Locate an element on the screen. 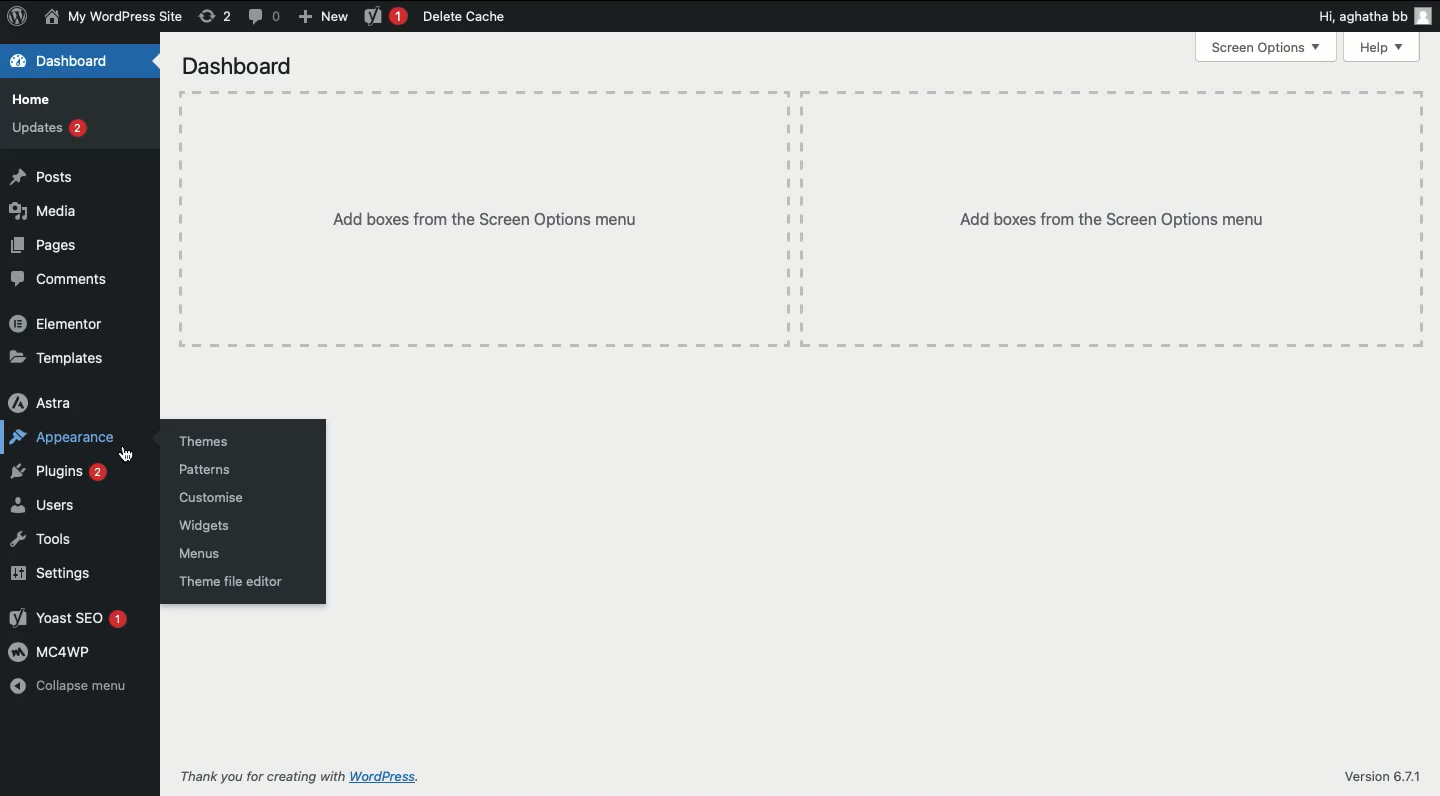 The height and width of the screenshot is (796, 1440). Help  is located at coordinates (1377, 47).